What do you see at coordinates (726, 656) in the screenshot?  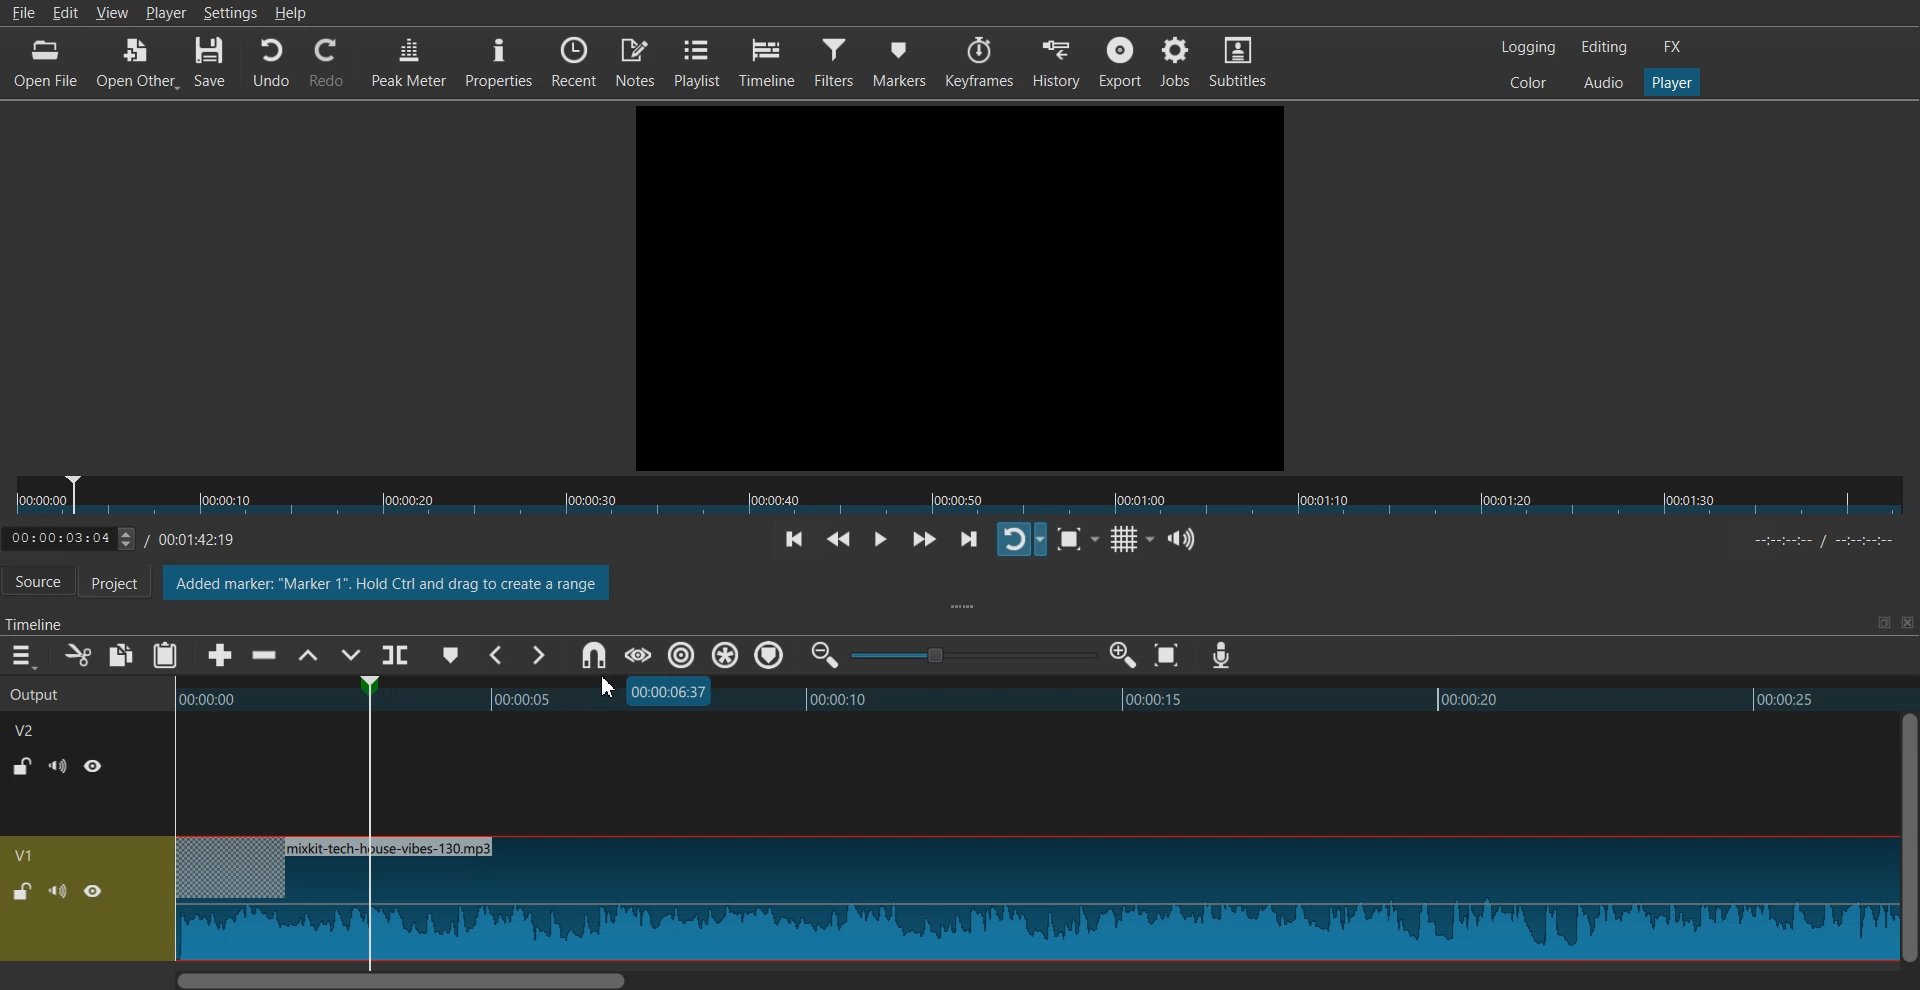 I see `Ripple all markers` at bounding box center [726, 656].